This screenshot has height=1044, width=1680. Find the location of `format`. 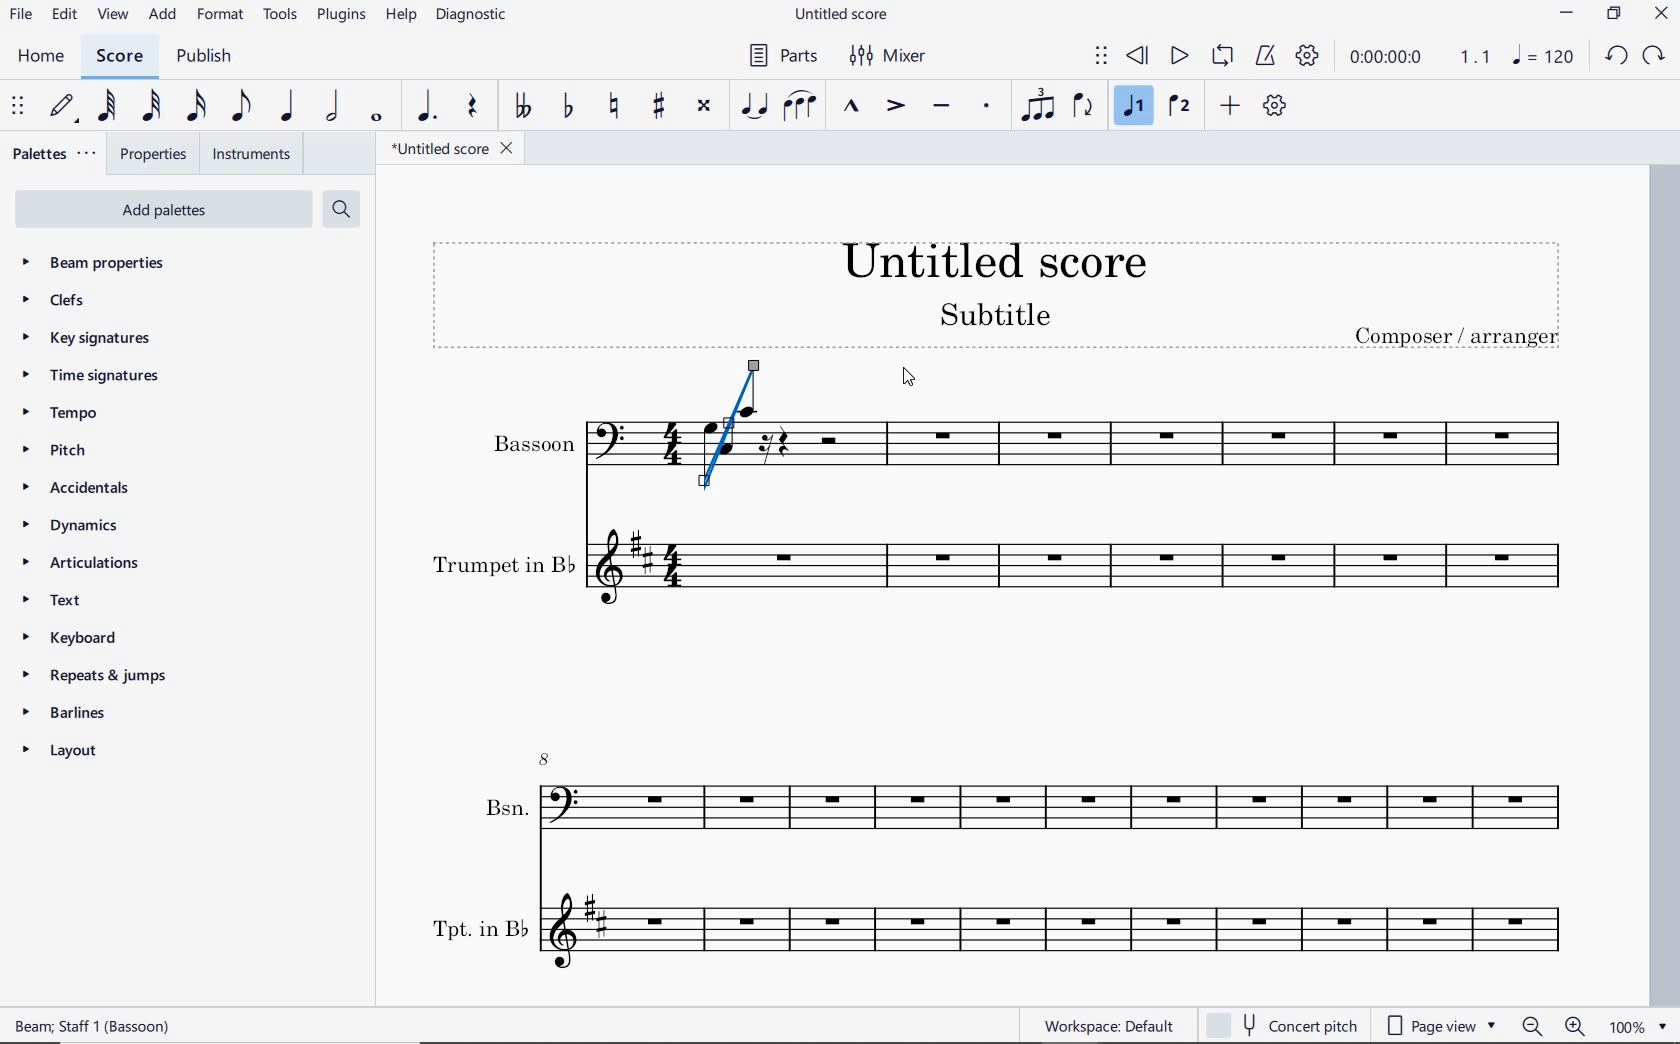

format is located at coordinates (222, 16).